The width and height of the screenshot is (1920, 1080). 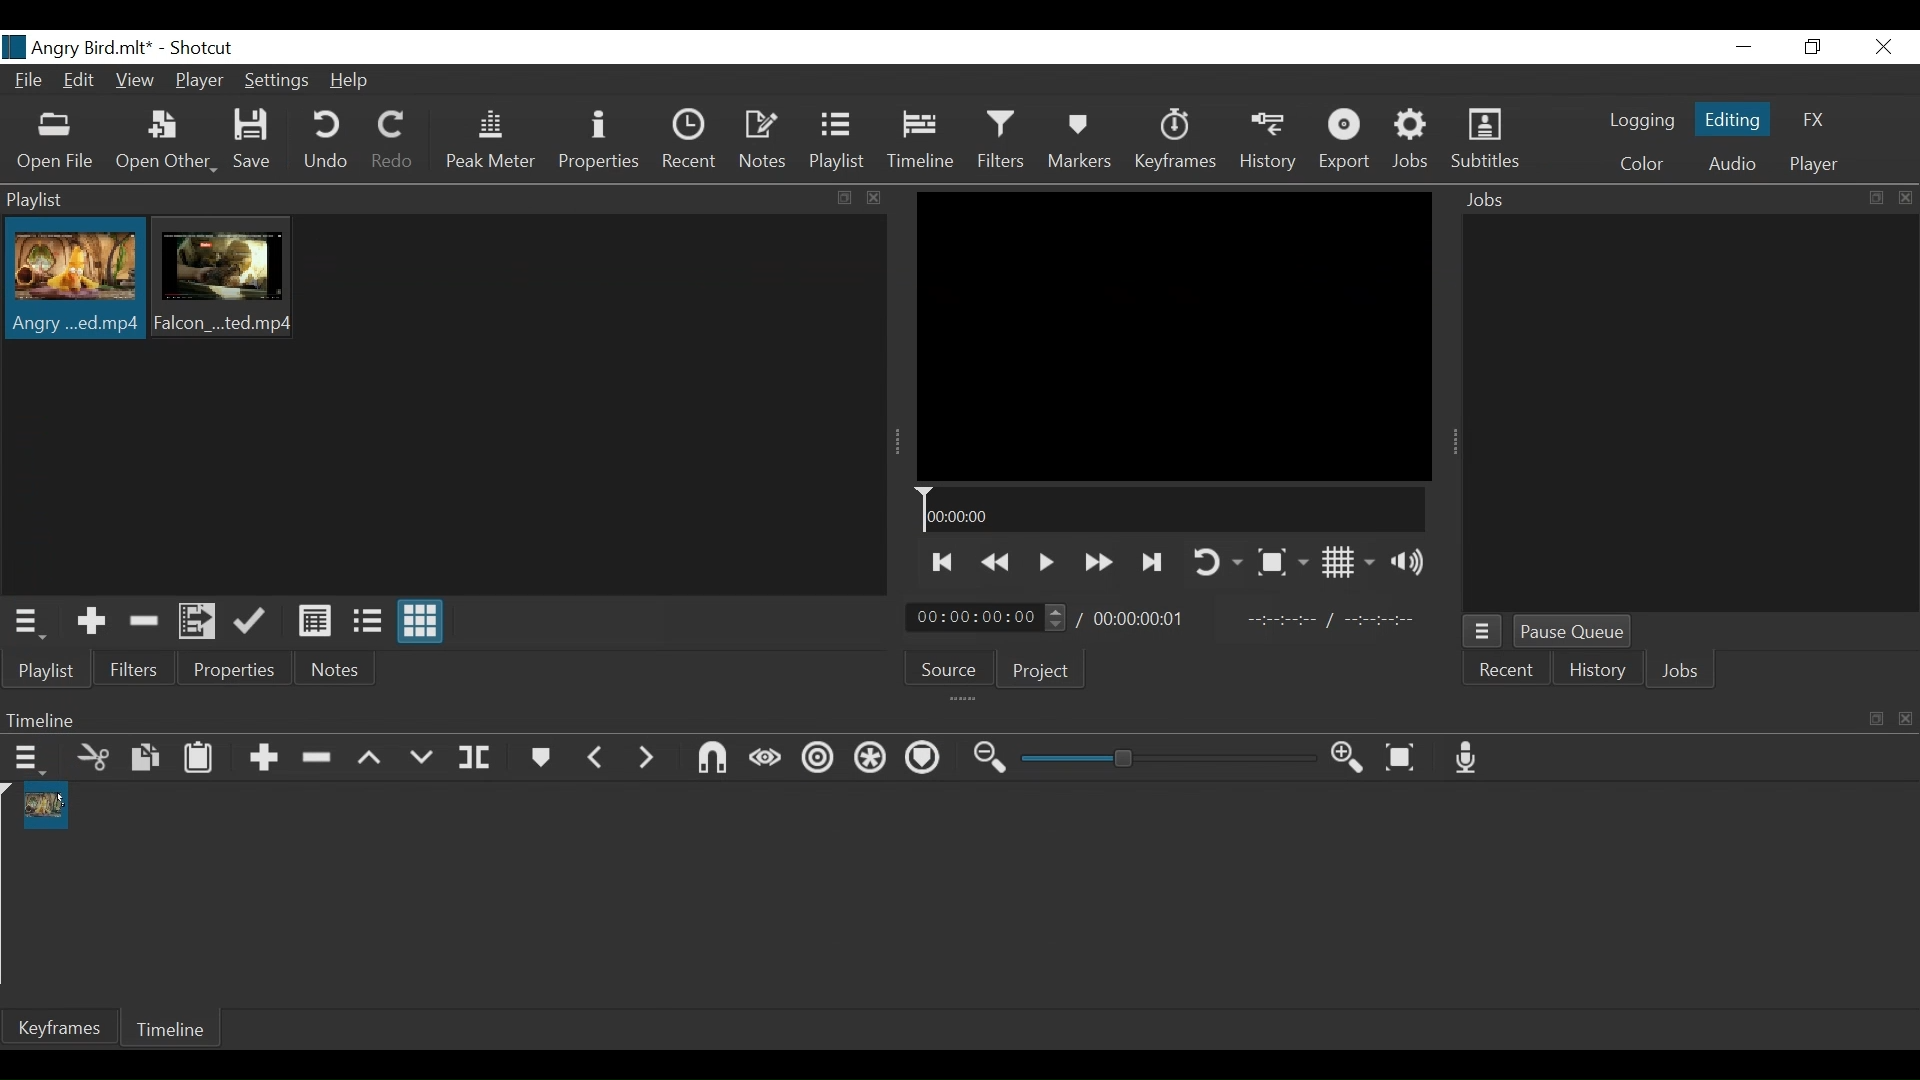 I want to click on Toggle display grid on player, so click(x=1349, y=563).